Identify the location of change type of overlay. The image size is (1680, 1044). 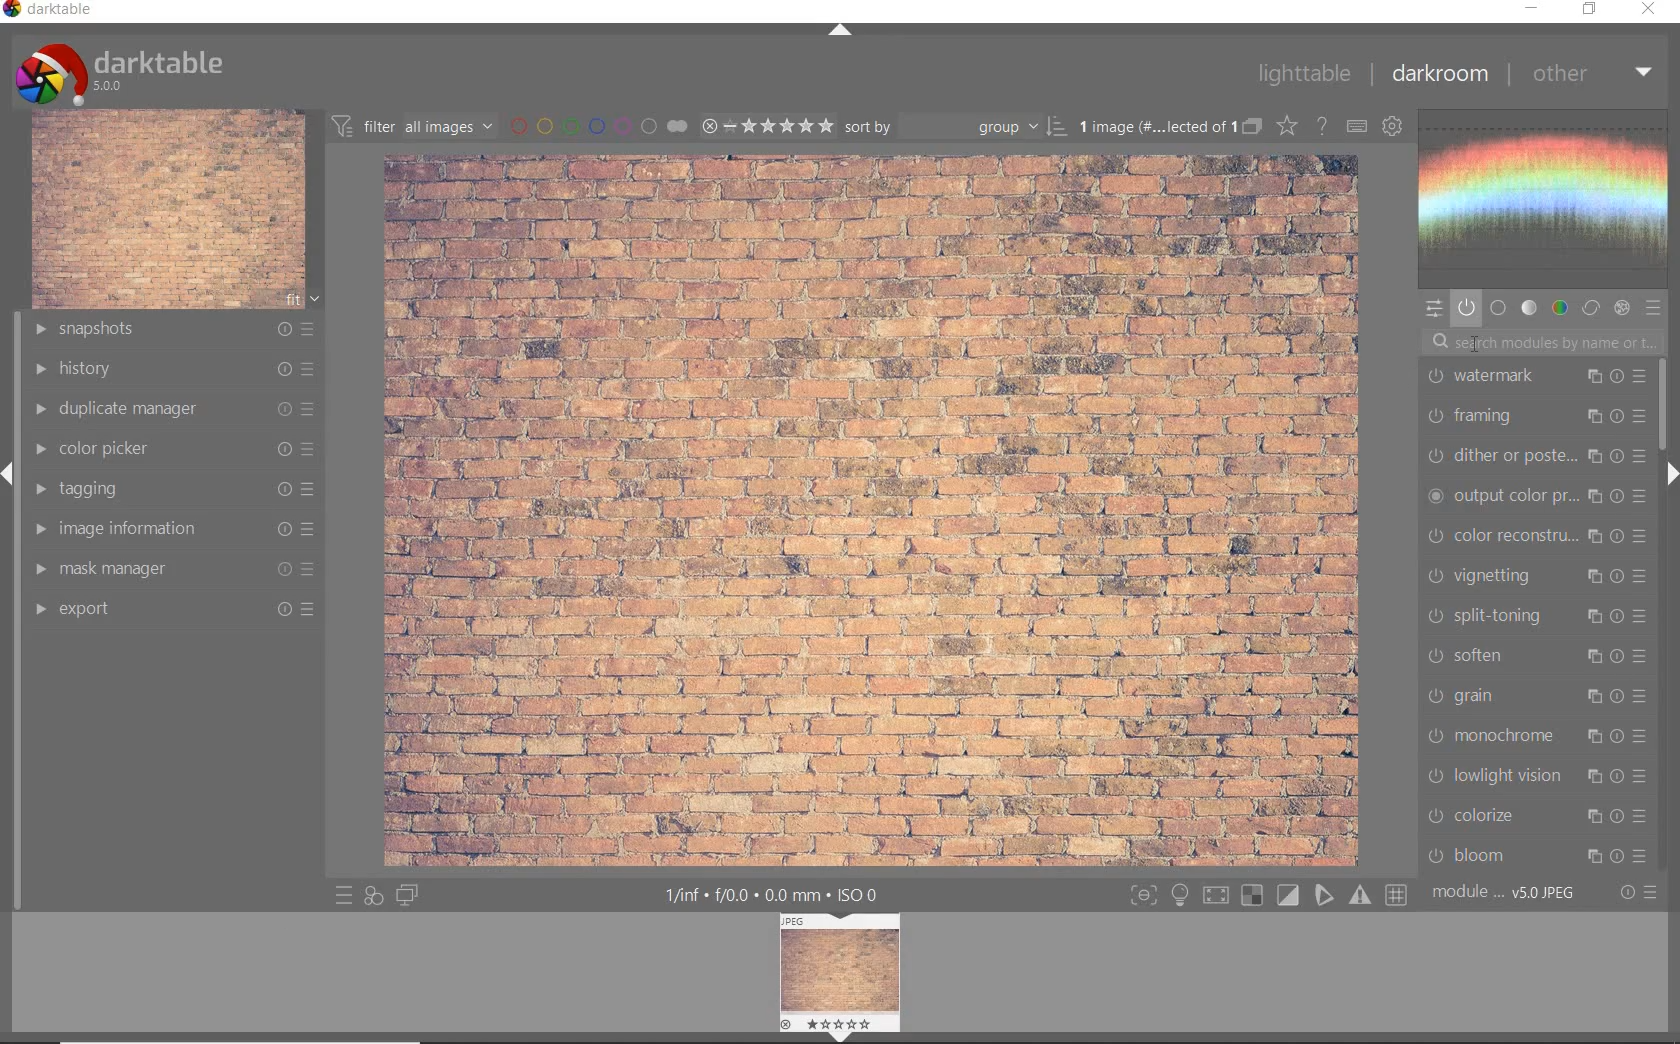
(1286, 125).